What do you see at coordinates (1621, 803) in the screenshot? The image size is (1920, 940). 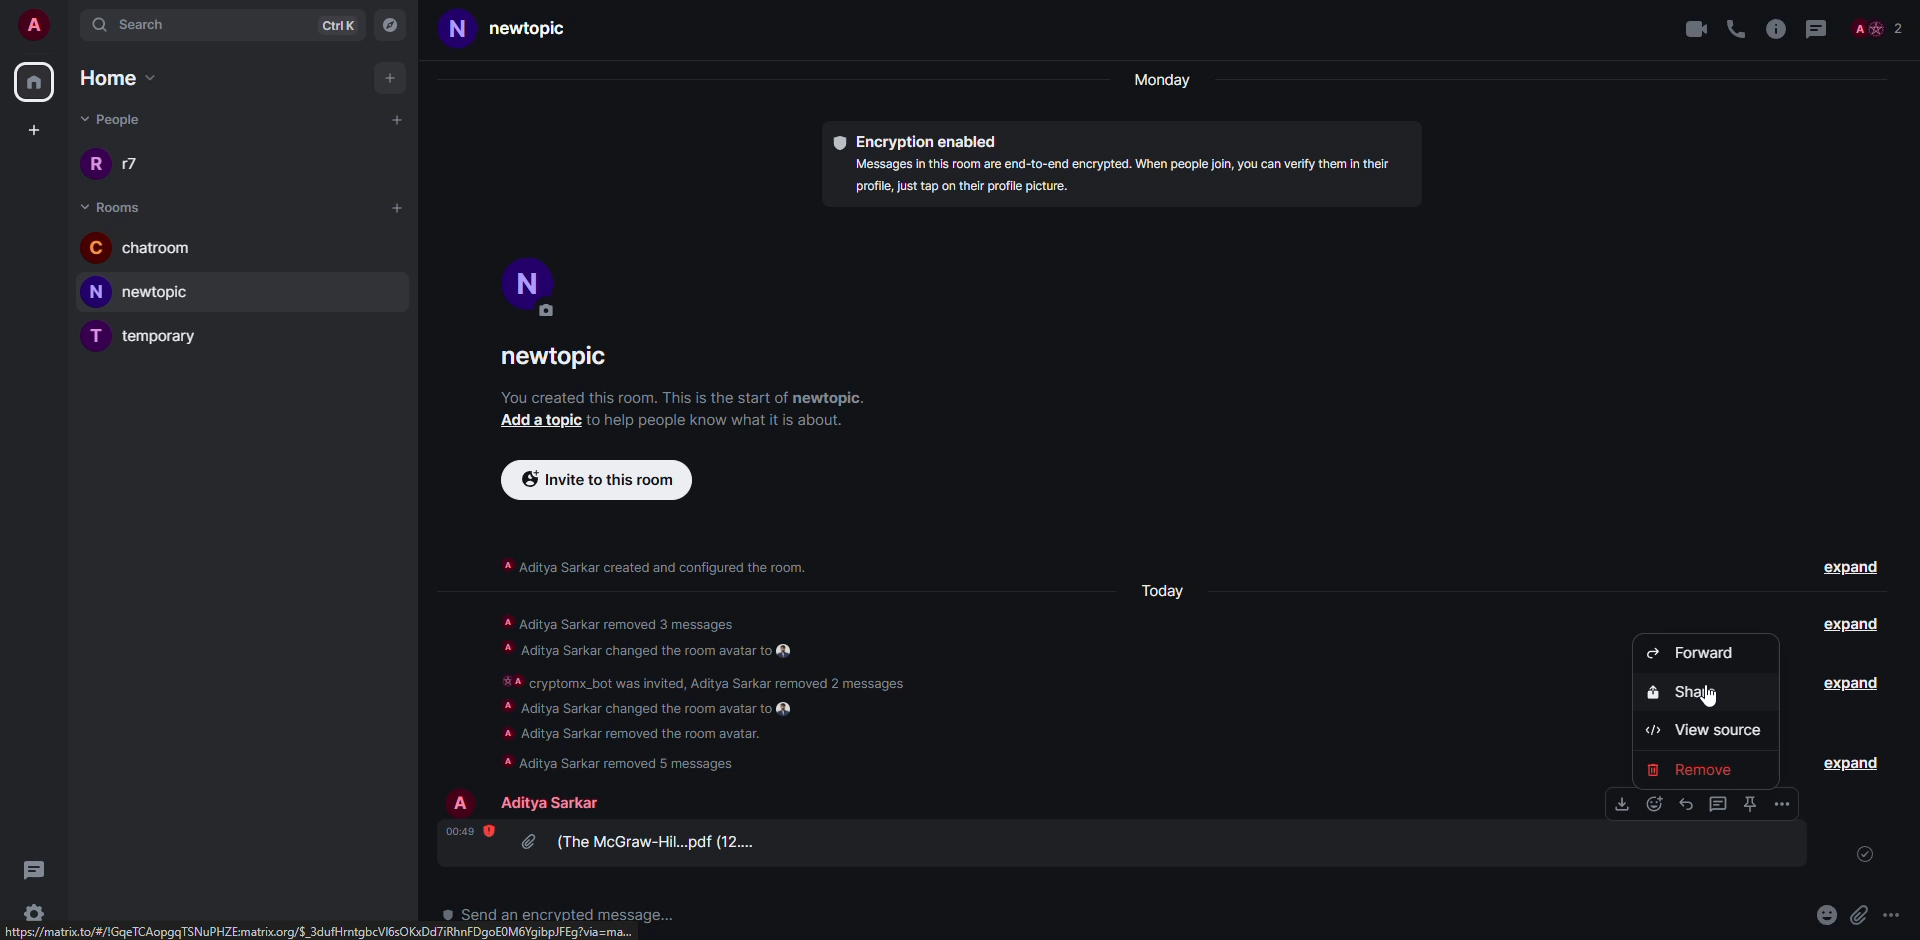 I see `downloads` at bounding box center [1621, 803].